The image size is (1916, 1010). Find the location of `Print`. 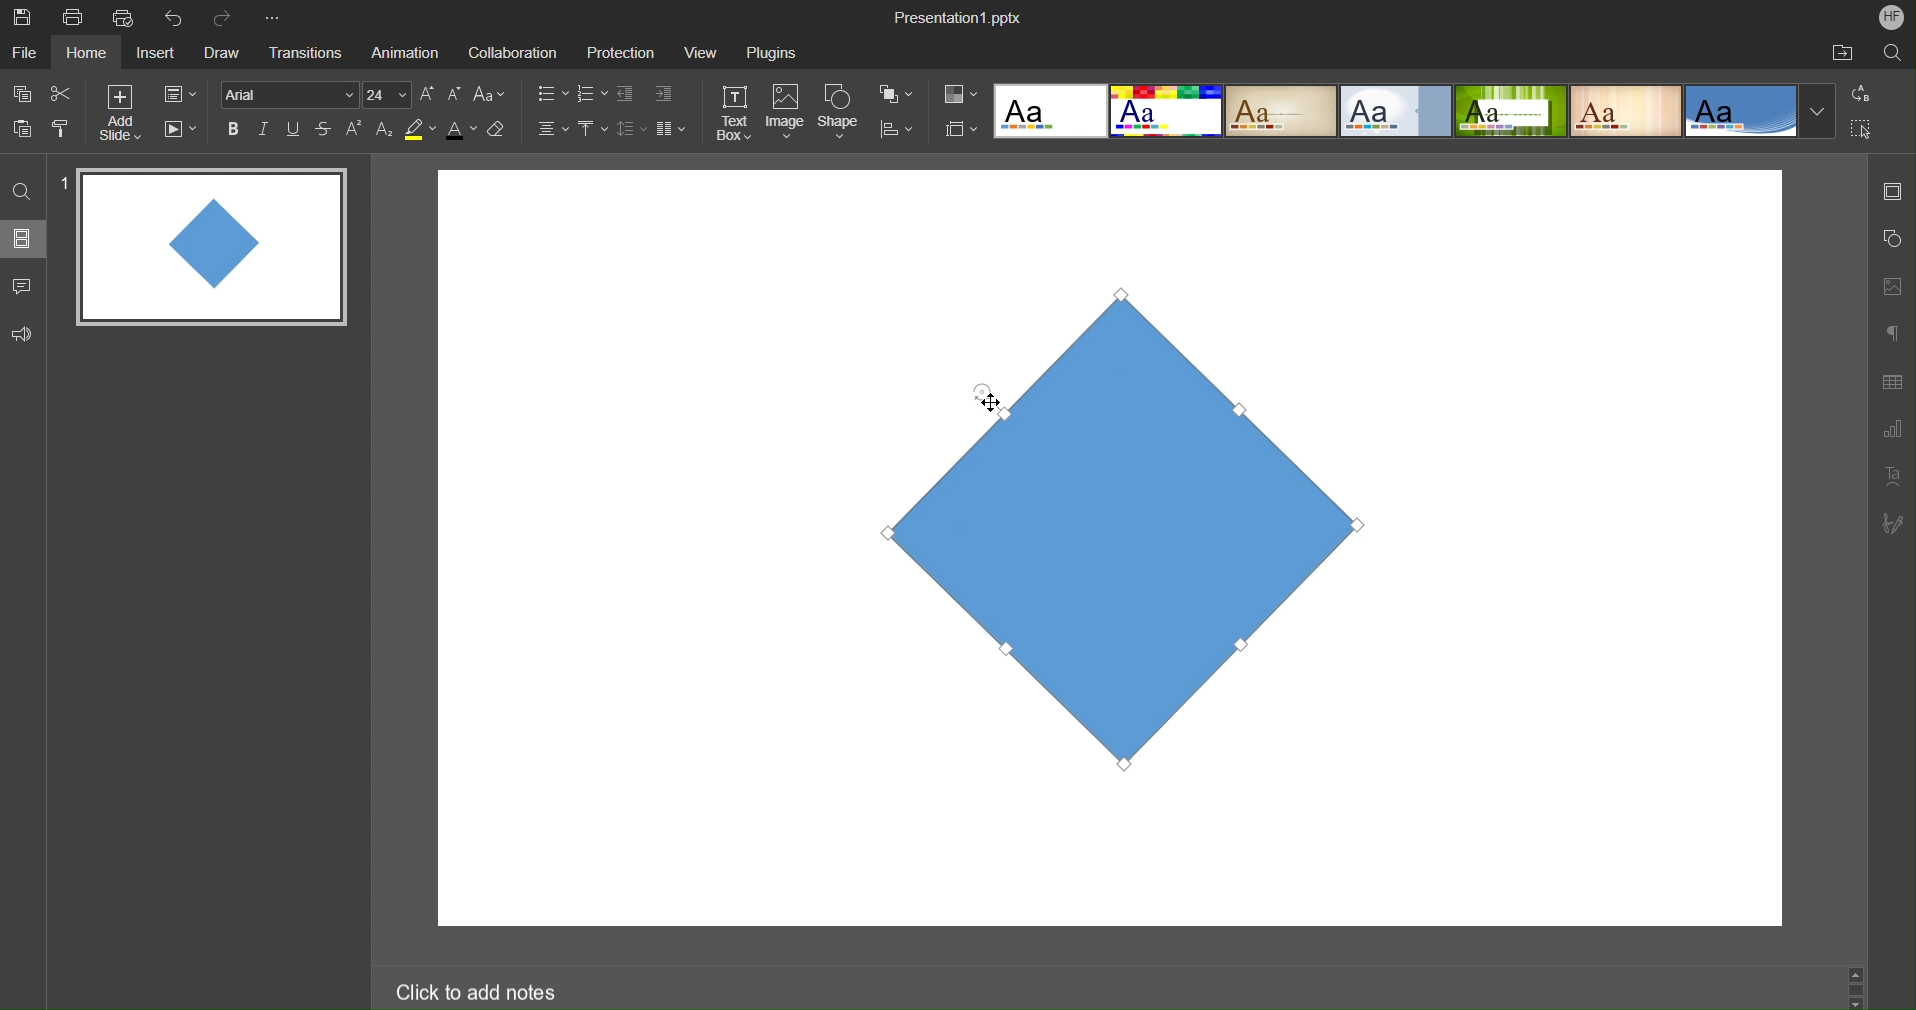

Print is located at coordinates (74, 15).